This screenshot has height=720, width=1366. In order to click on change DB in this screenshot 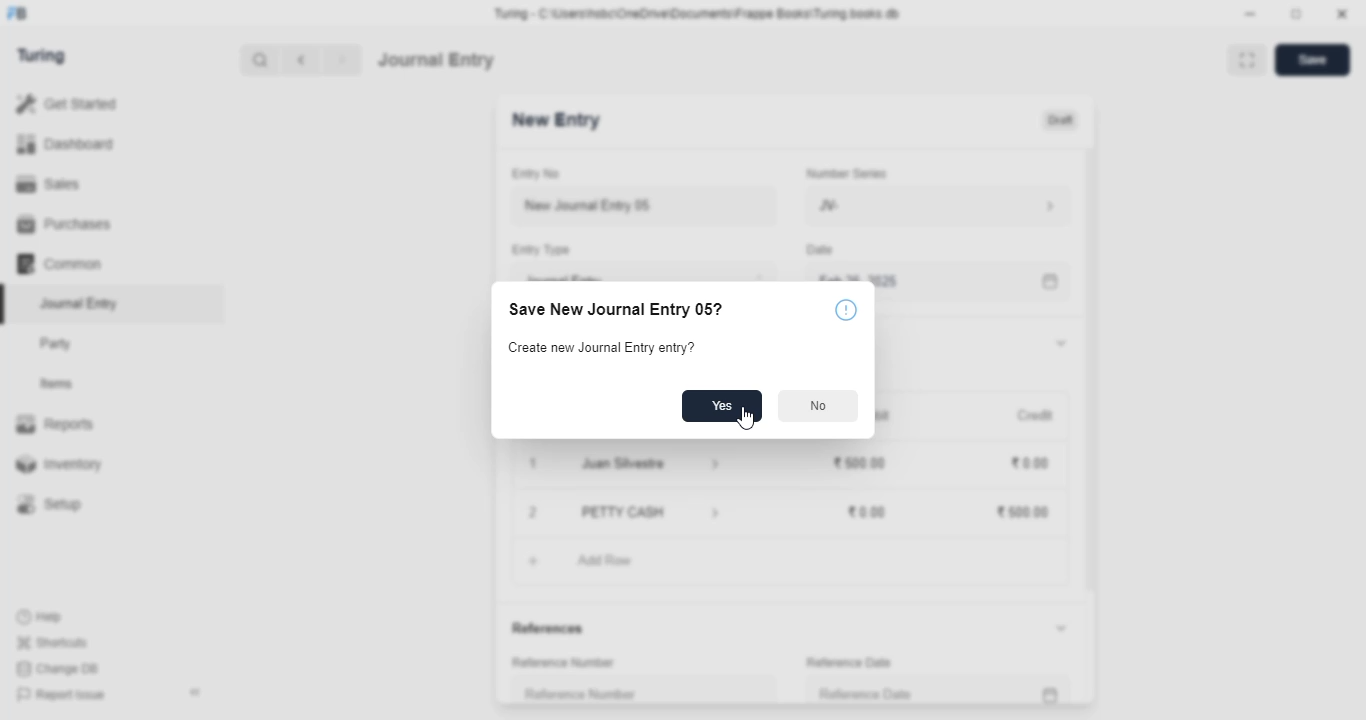, I will do `click(58, 669)`.